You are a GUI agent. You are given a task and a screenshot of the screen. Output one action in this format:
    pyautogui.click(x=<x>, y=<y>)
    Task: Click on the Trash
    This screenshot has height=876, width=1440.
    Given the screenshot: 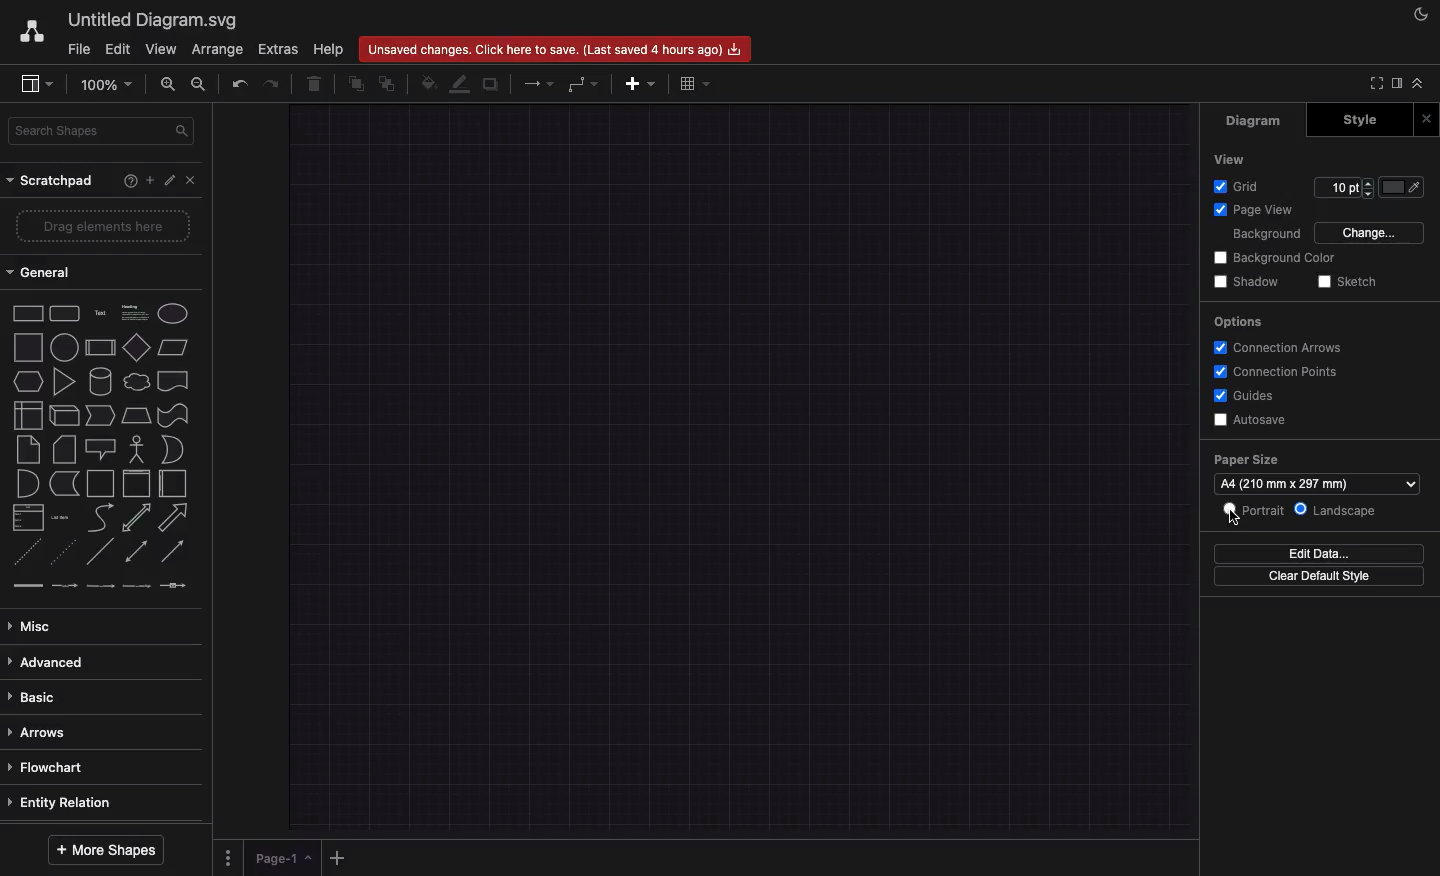 What is the action you would take?
    pyautogui.click(x=312, y=84)
    